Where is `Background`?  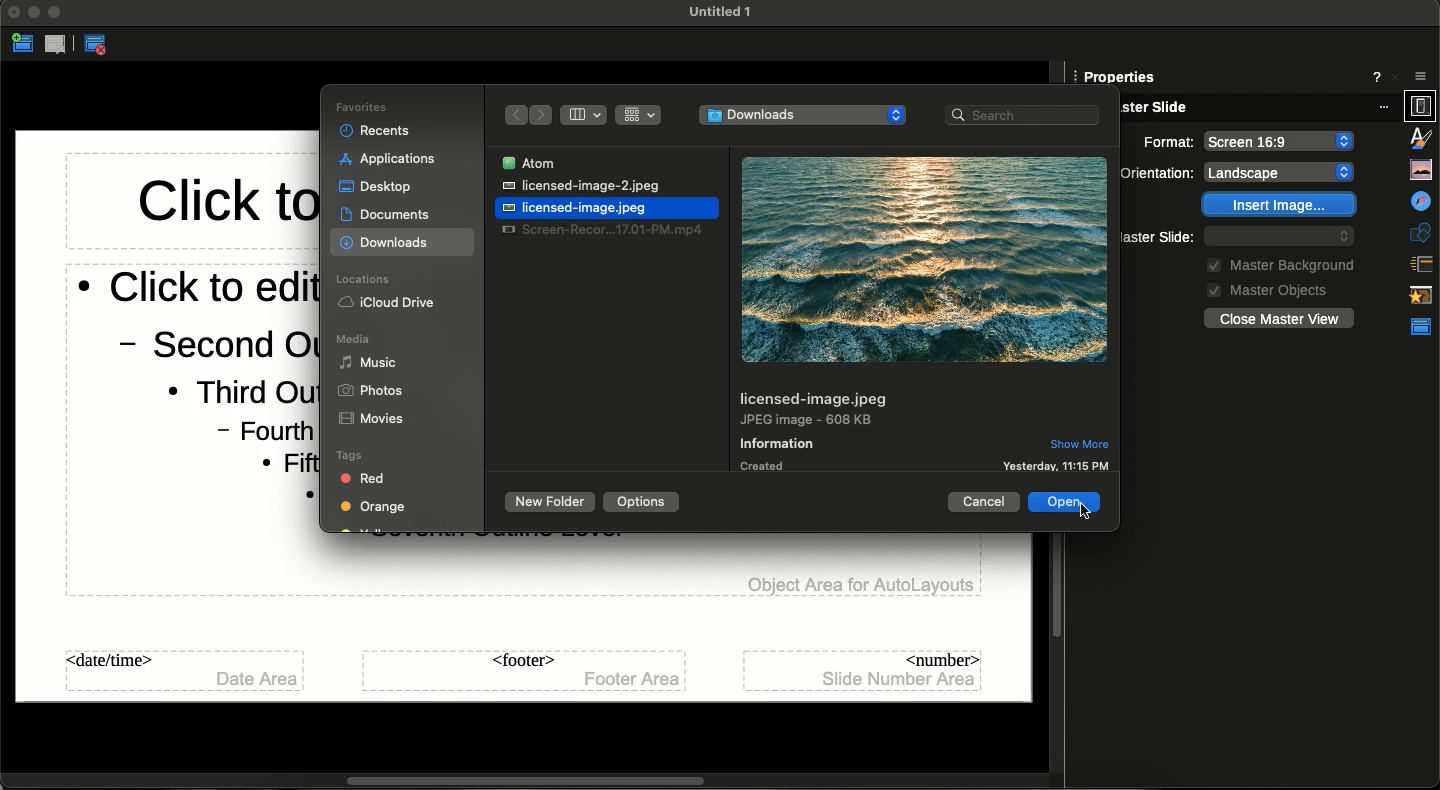 Background is located at coordinates (1157, 173).